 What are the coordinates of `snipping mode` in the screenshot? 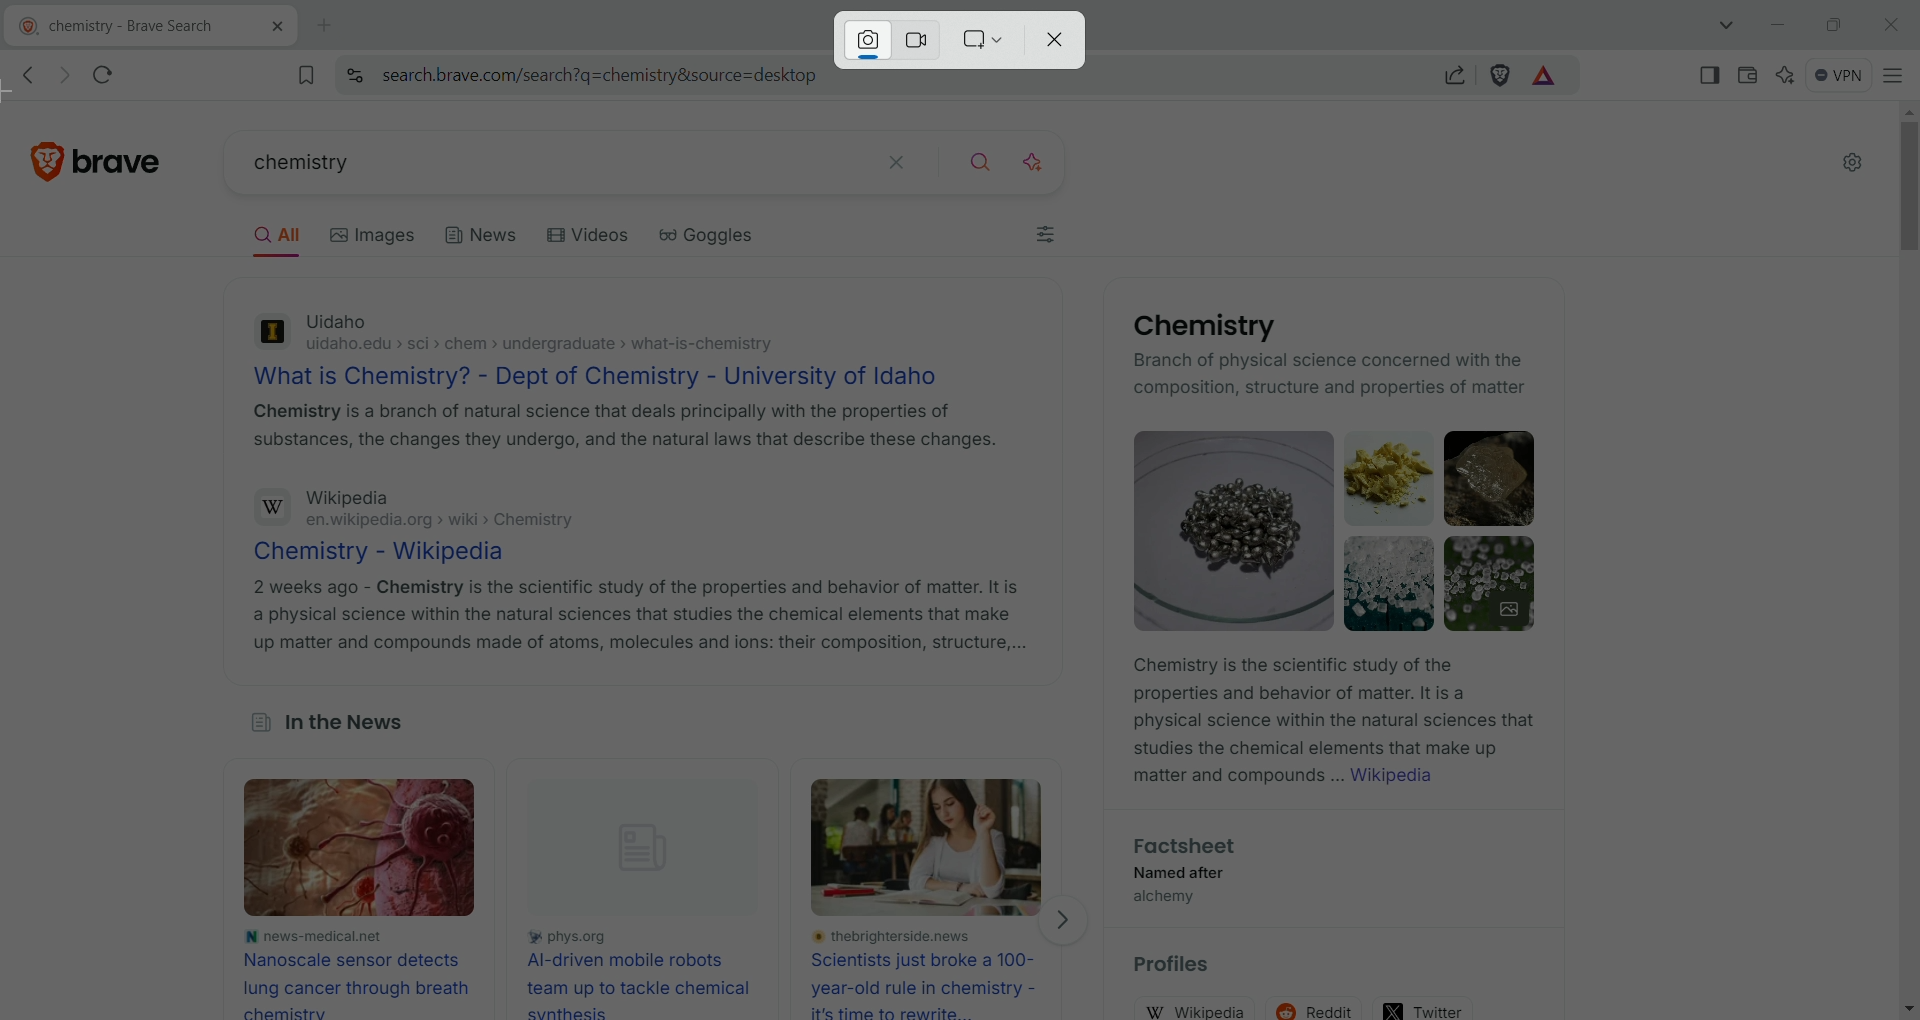 It's located at (983, 40).